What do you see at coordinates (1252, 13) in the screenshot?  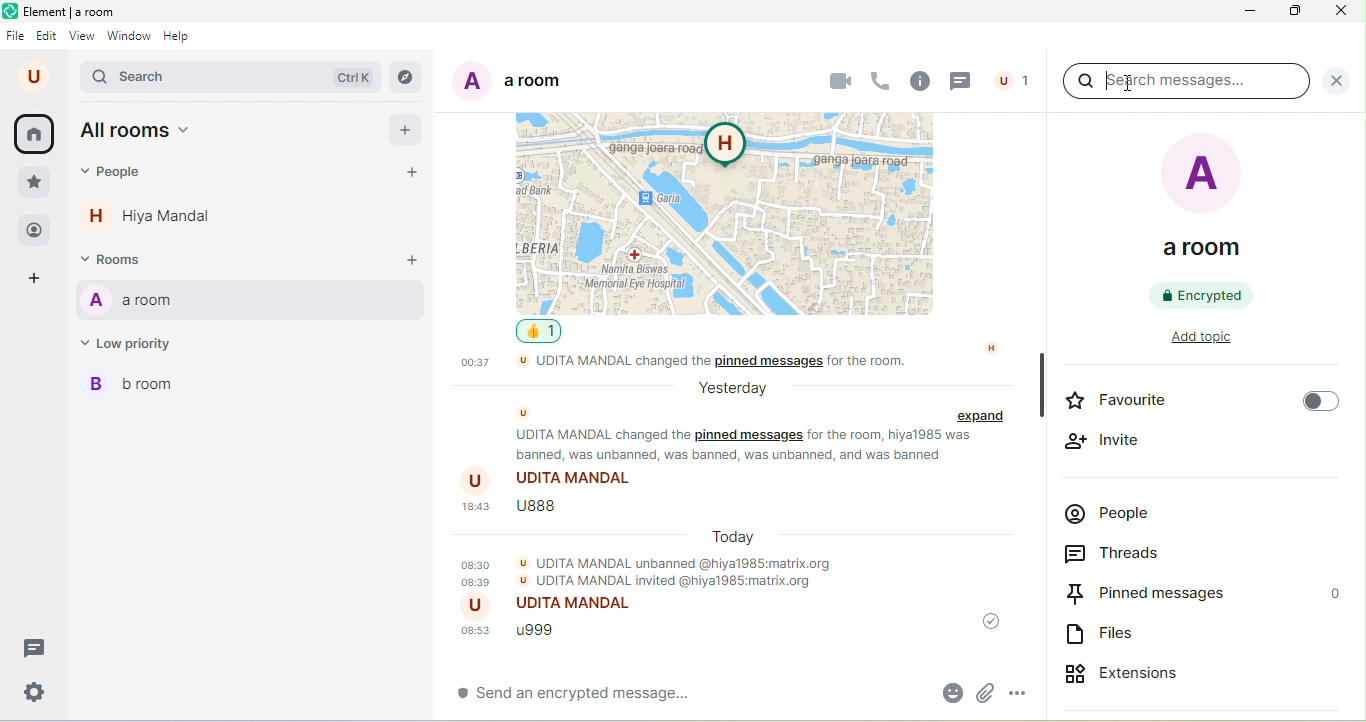 I see `minimize` at bounding box center [1252, 13].